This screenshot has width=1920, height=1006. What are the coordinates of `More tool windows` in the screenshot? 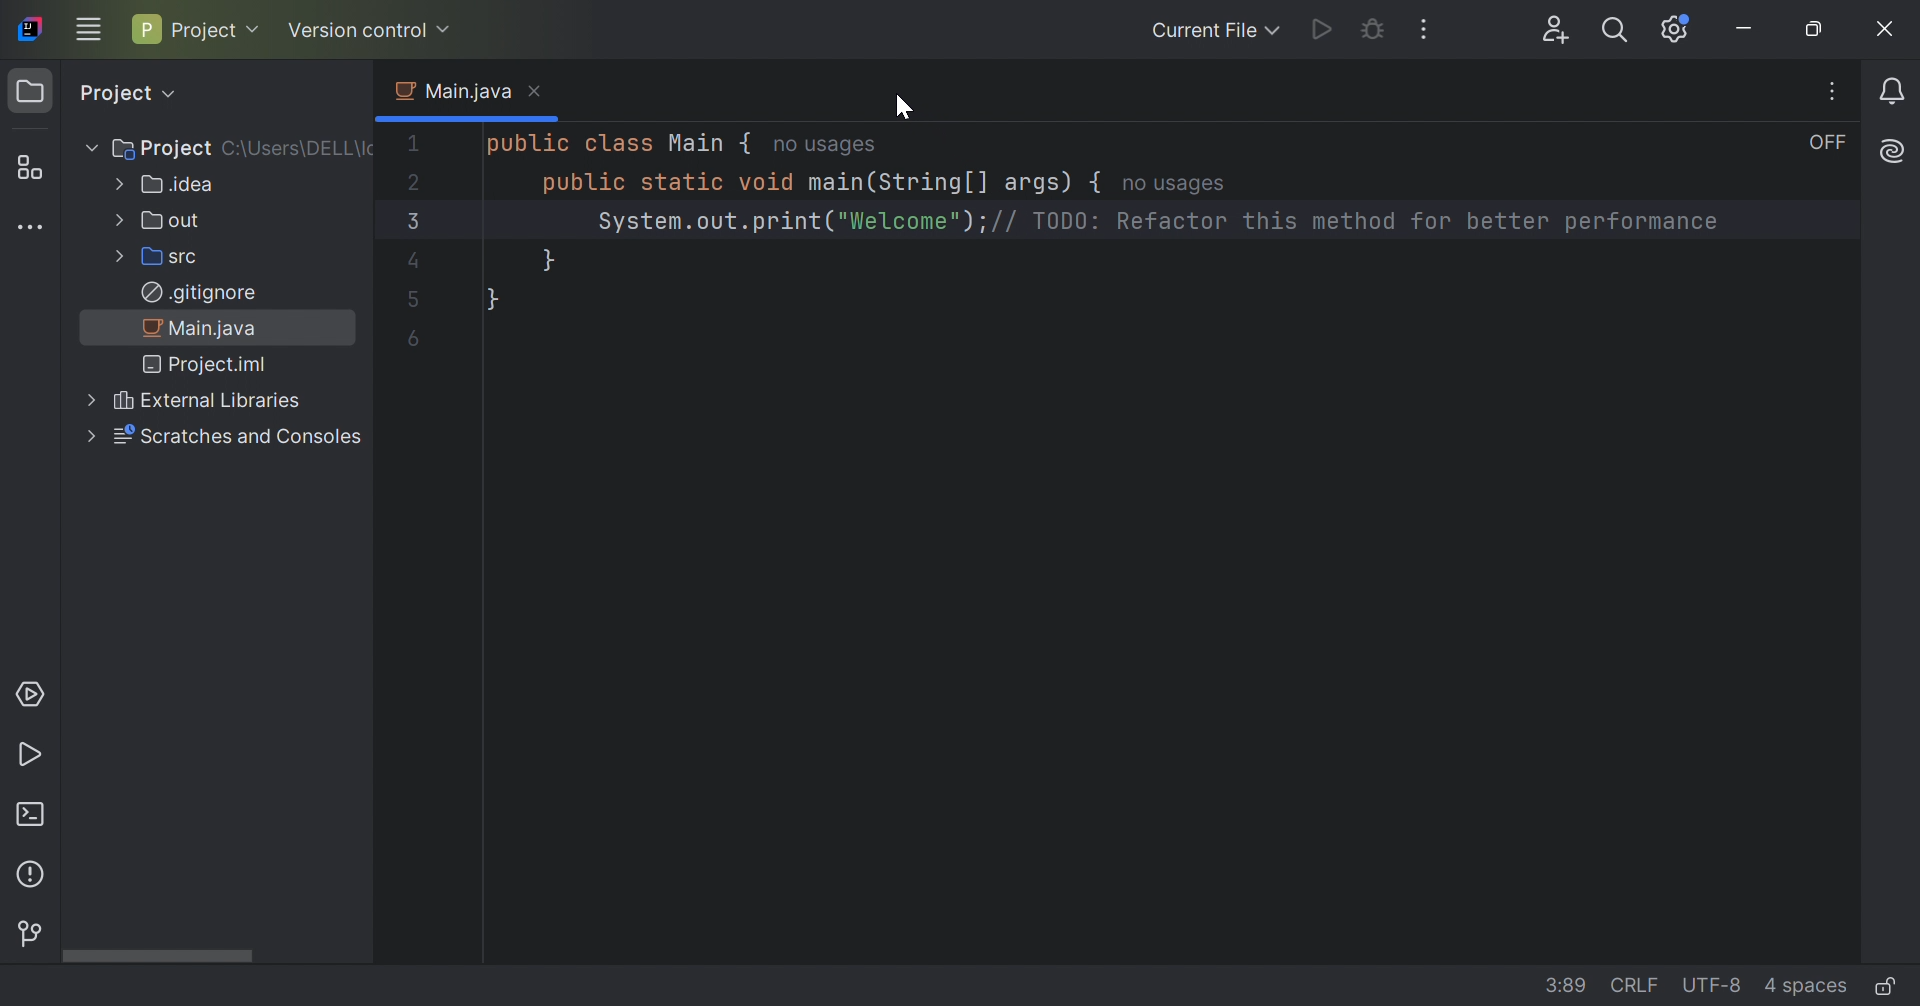 It's located at (36, 230).